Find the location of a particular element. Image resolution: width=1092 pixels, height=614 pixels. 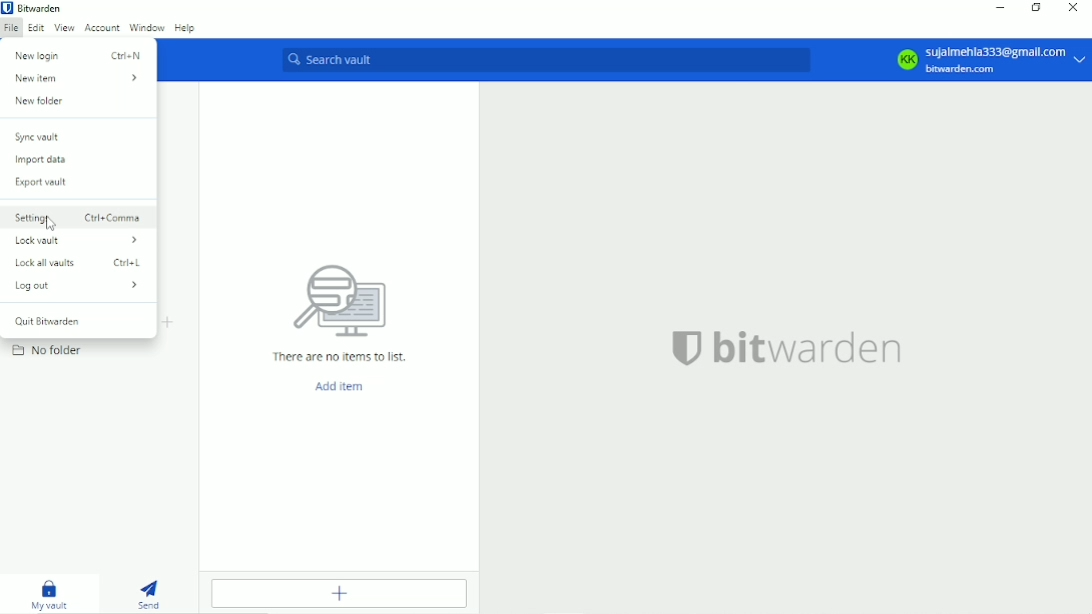

Lock vault  is located at coordinates (75, 241).